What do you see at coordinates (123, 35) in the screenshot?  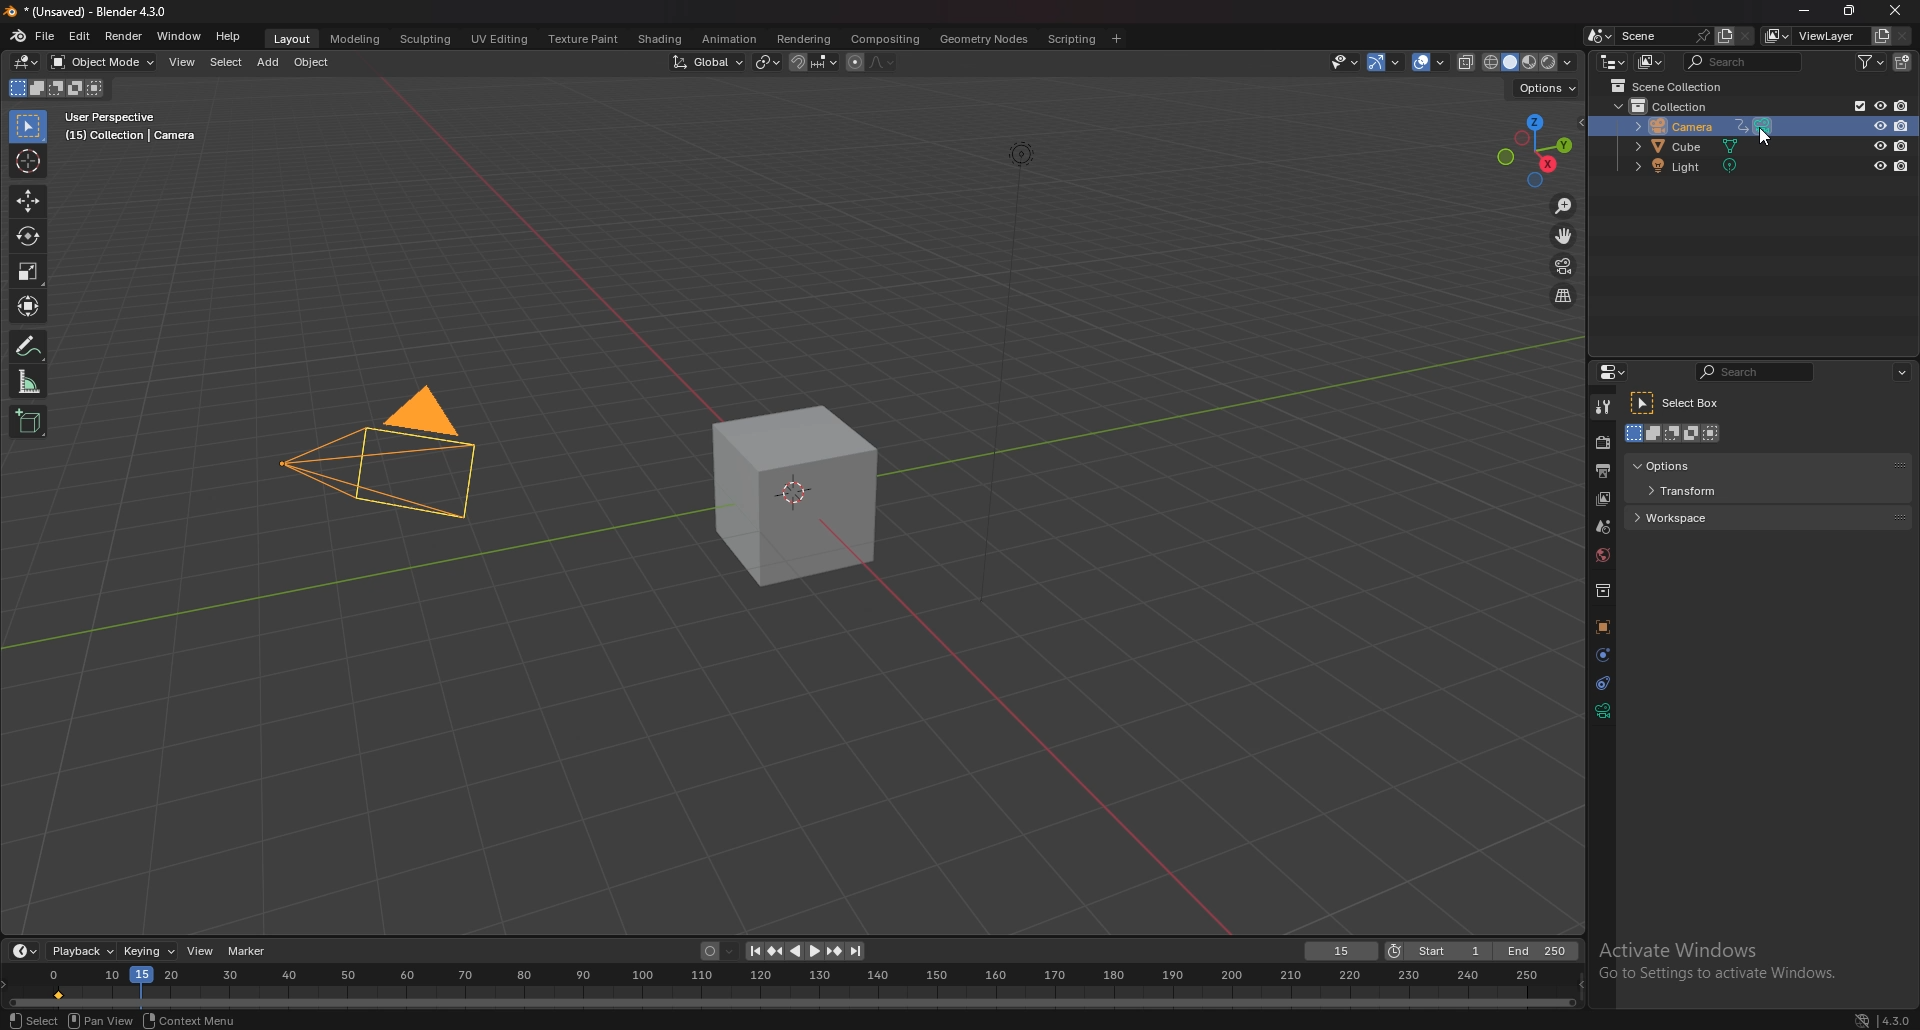 I see `render` at bounding box center [123, 35].